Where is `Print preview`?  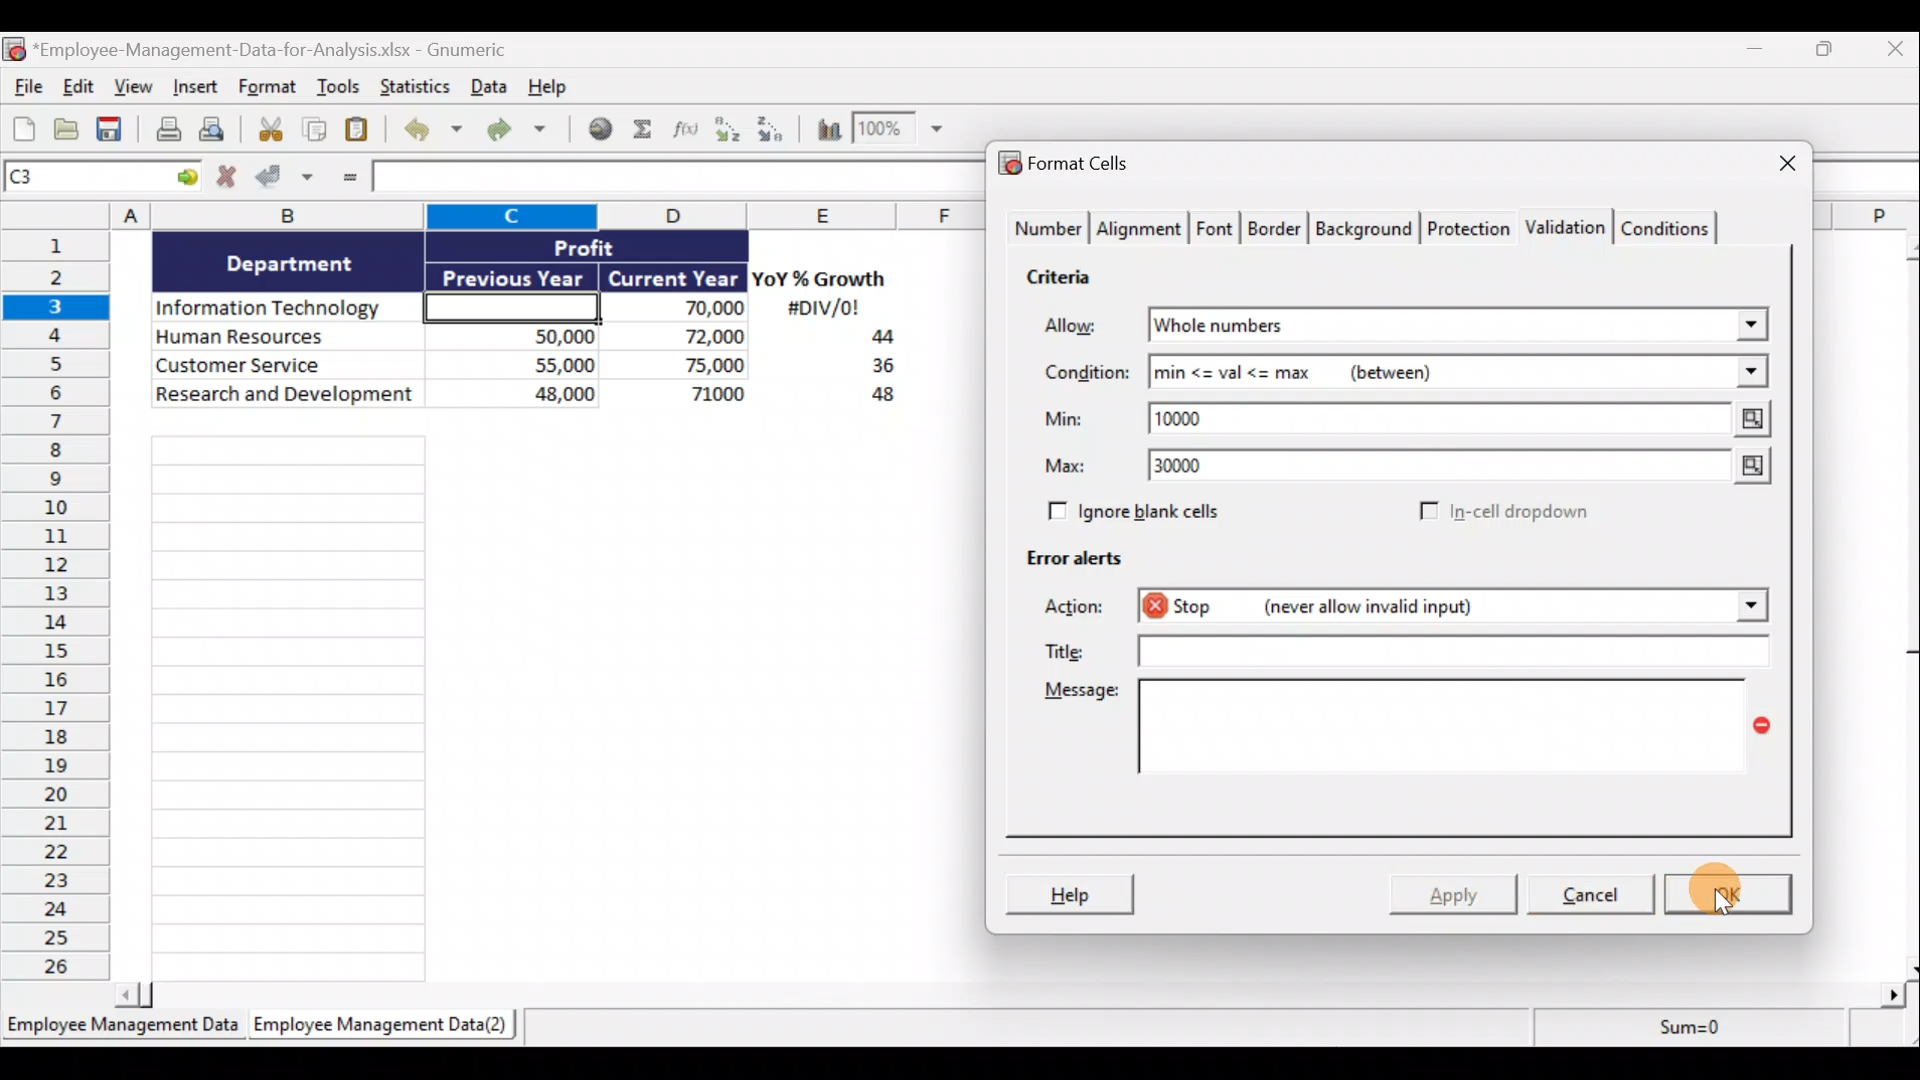
Print preview is located at coordinates (223, 134).